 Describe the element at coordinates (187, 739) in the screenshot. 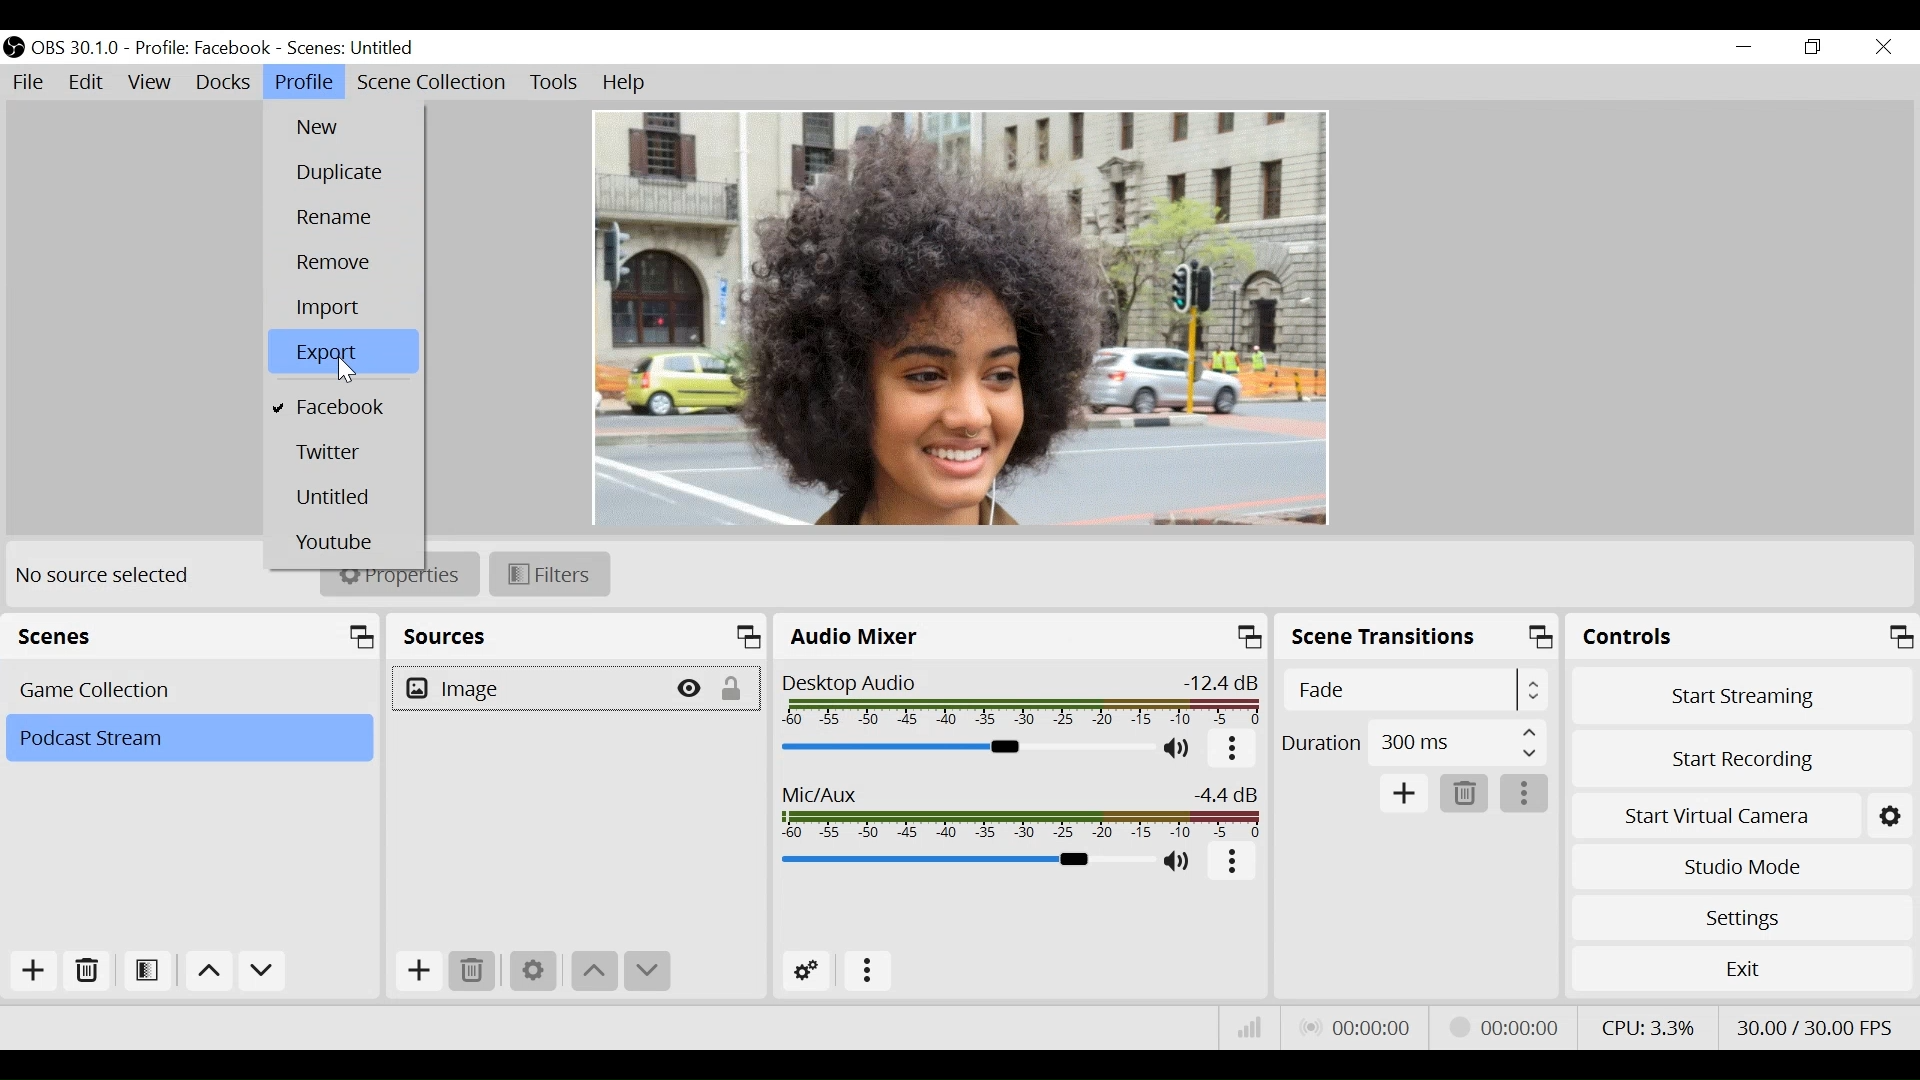

I see `Scene ` at that location.